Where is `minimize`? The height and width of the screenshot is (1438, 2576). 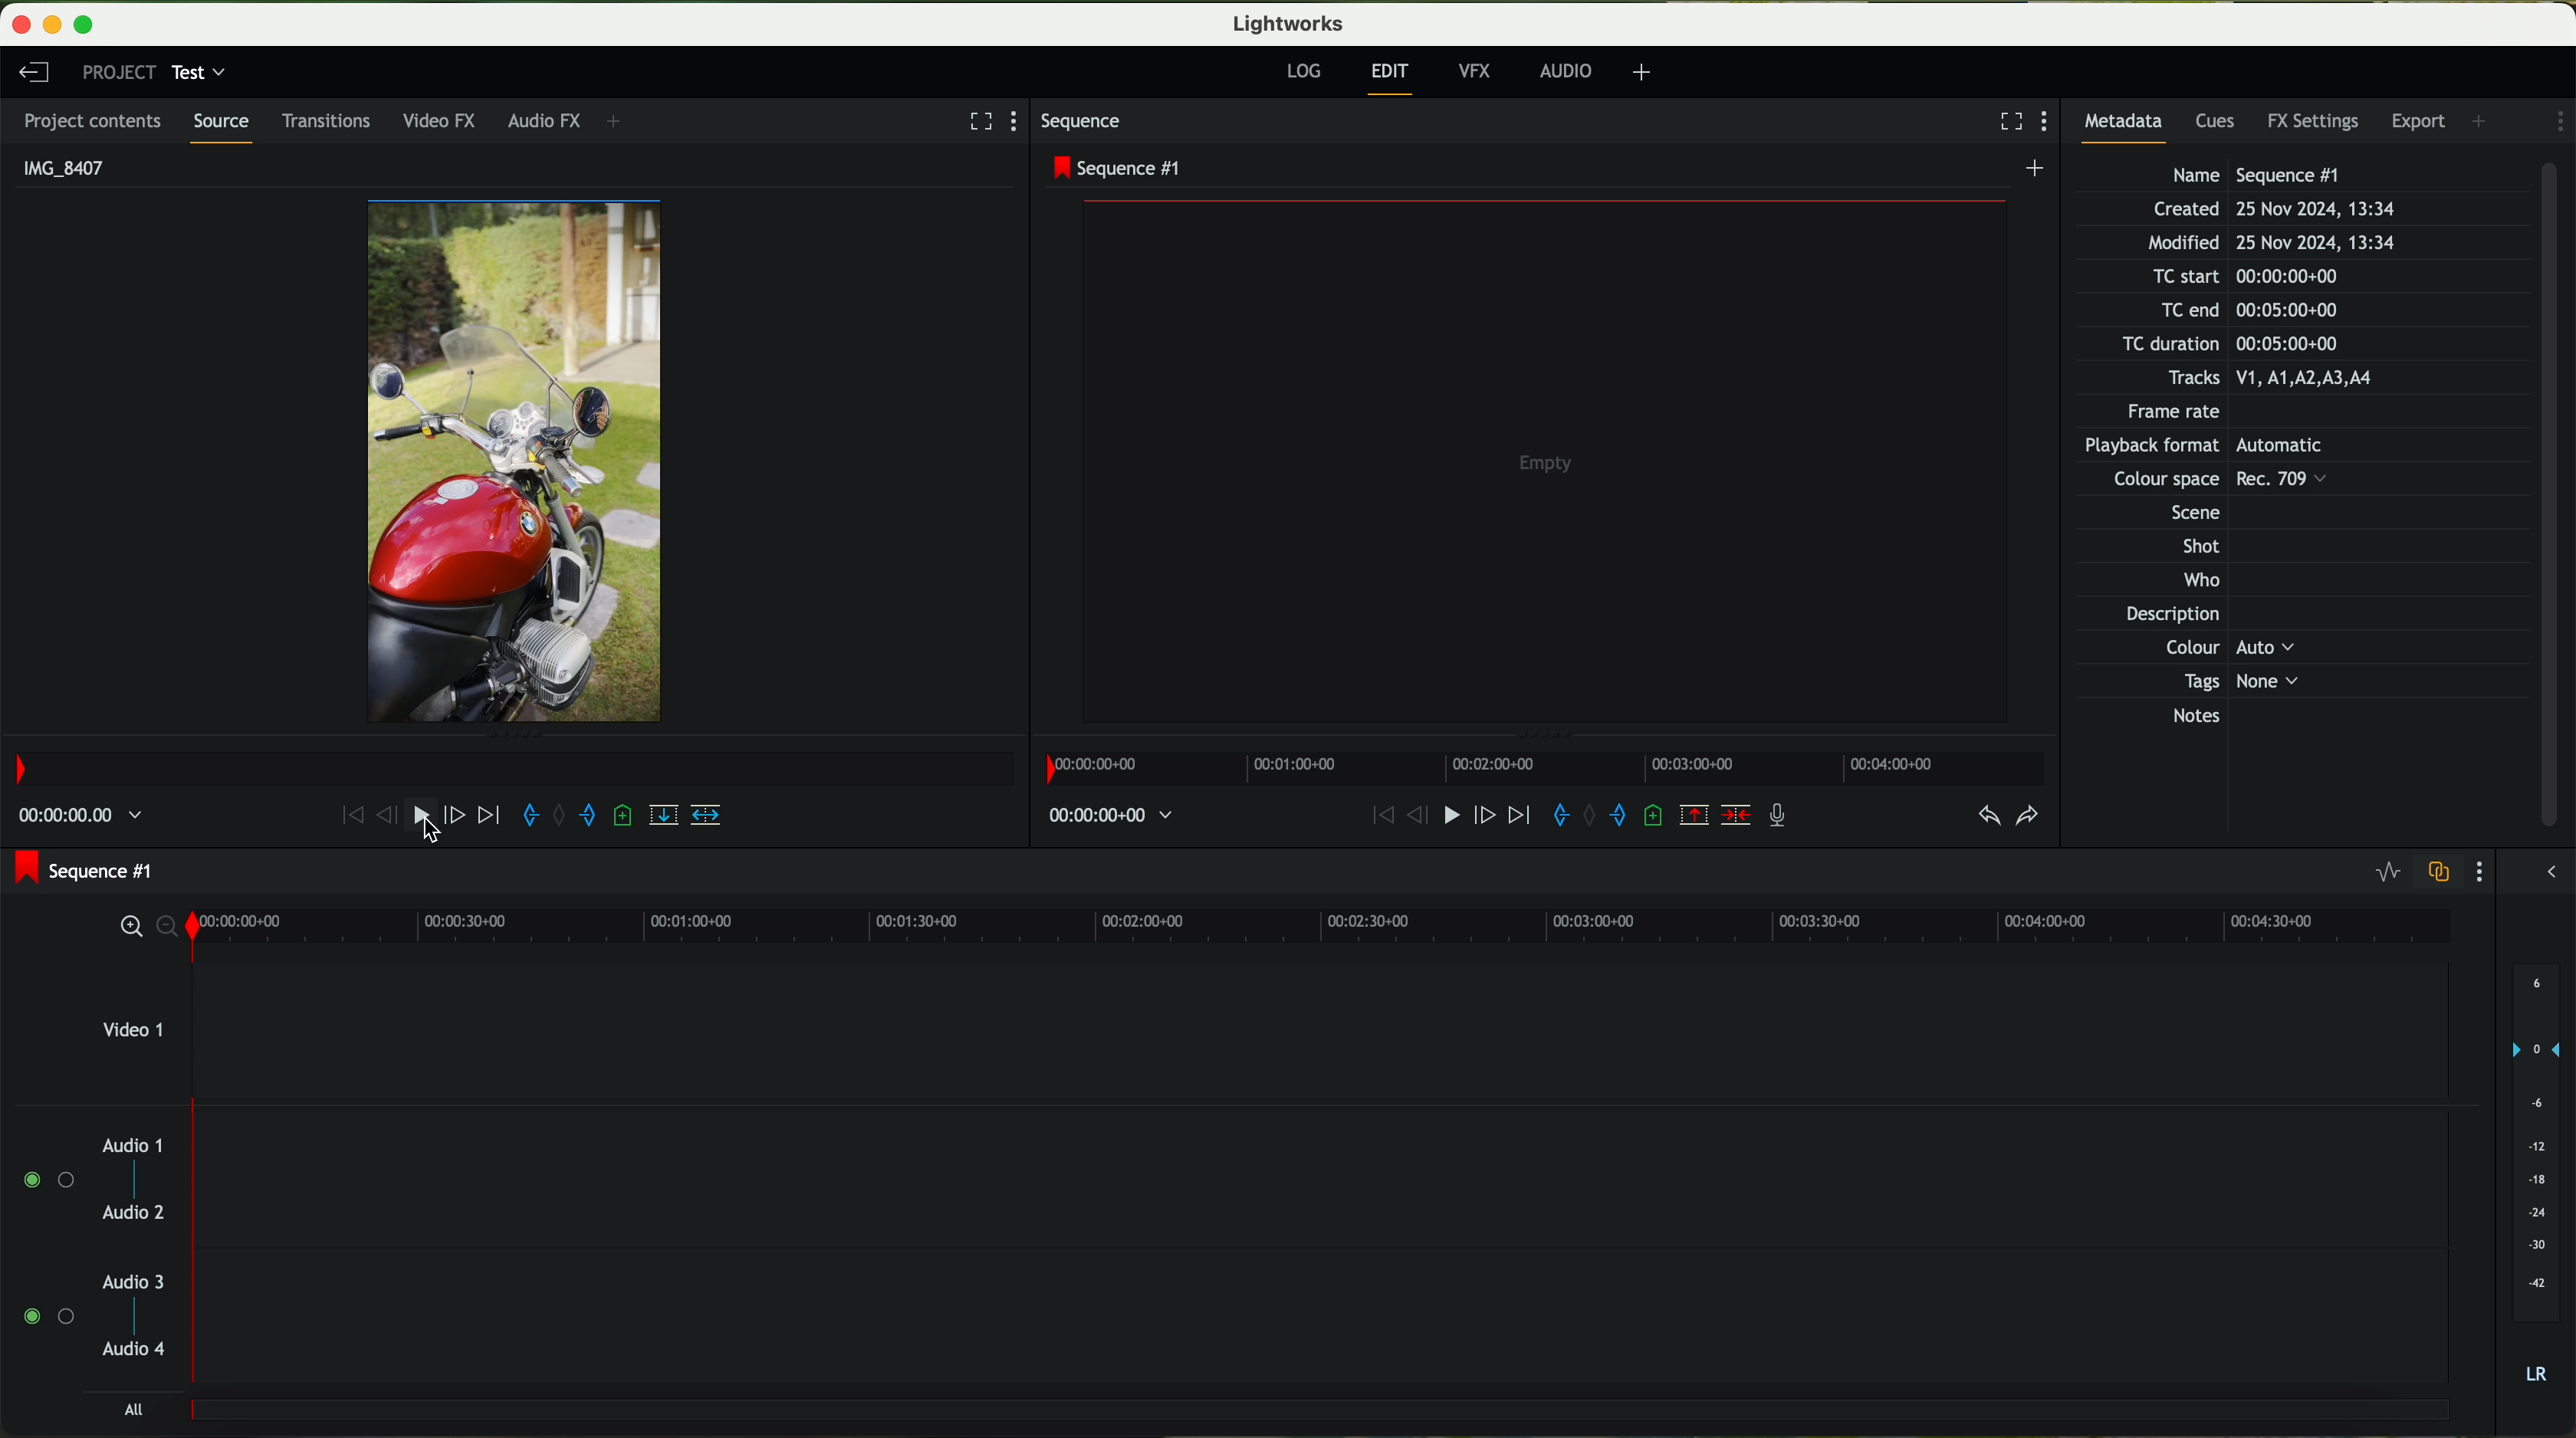
minimize is located at coordinates (56, 26).